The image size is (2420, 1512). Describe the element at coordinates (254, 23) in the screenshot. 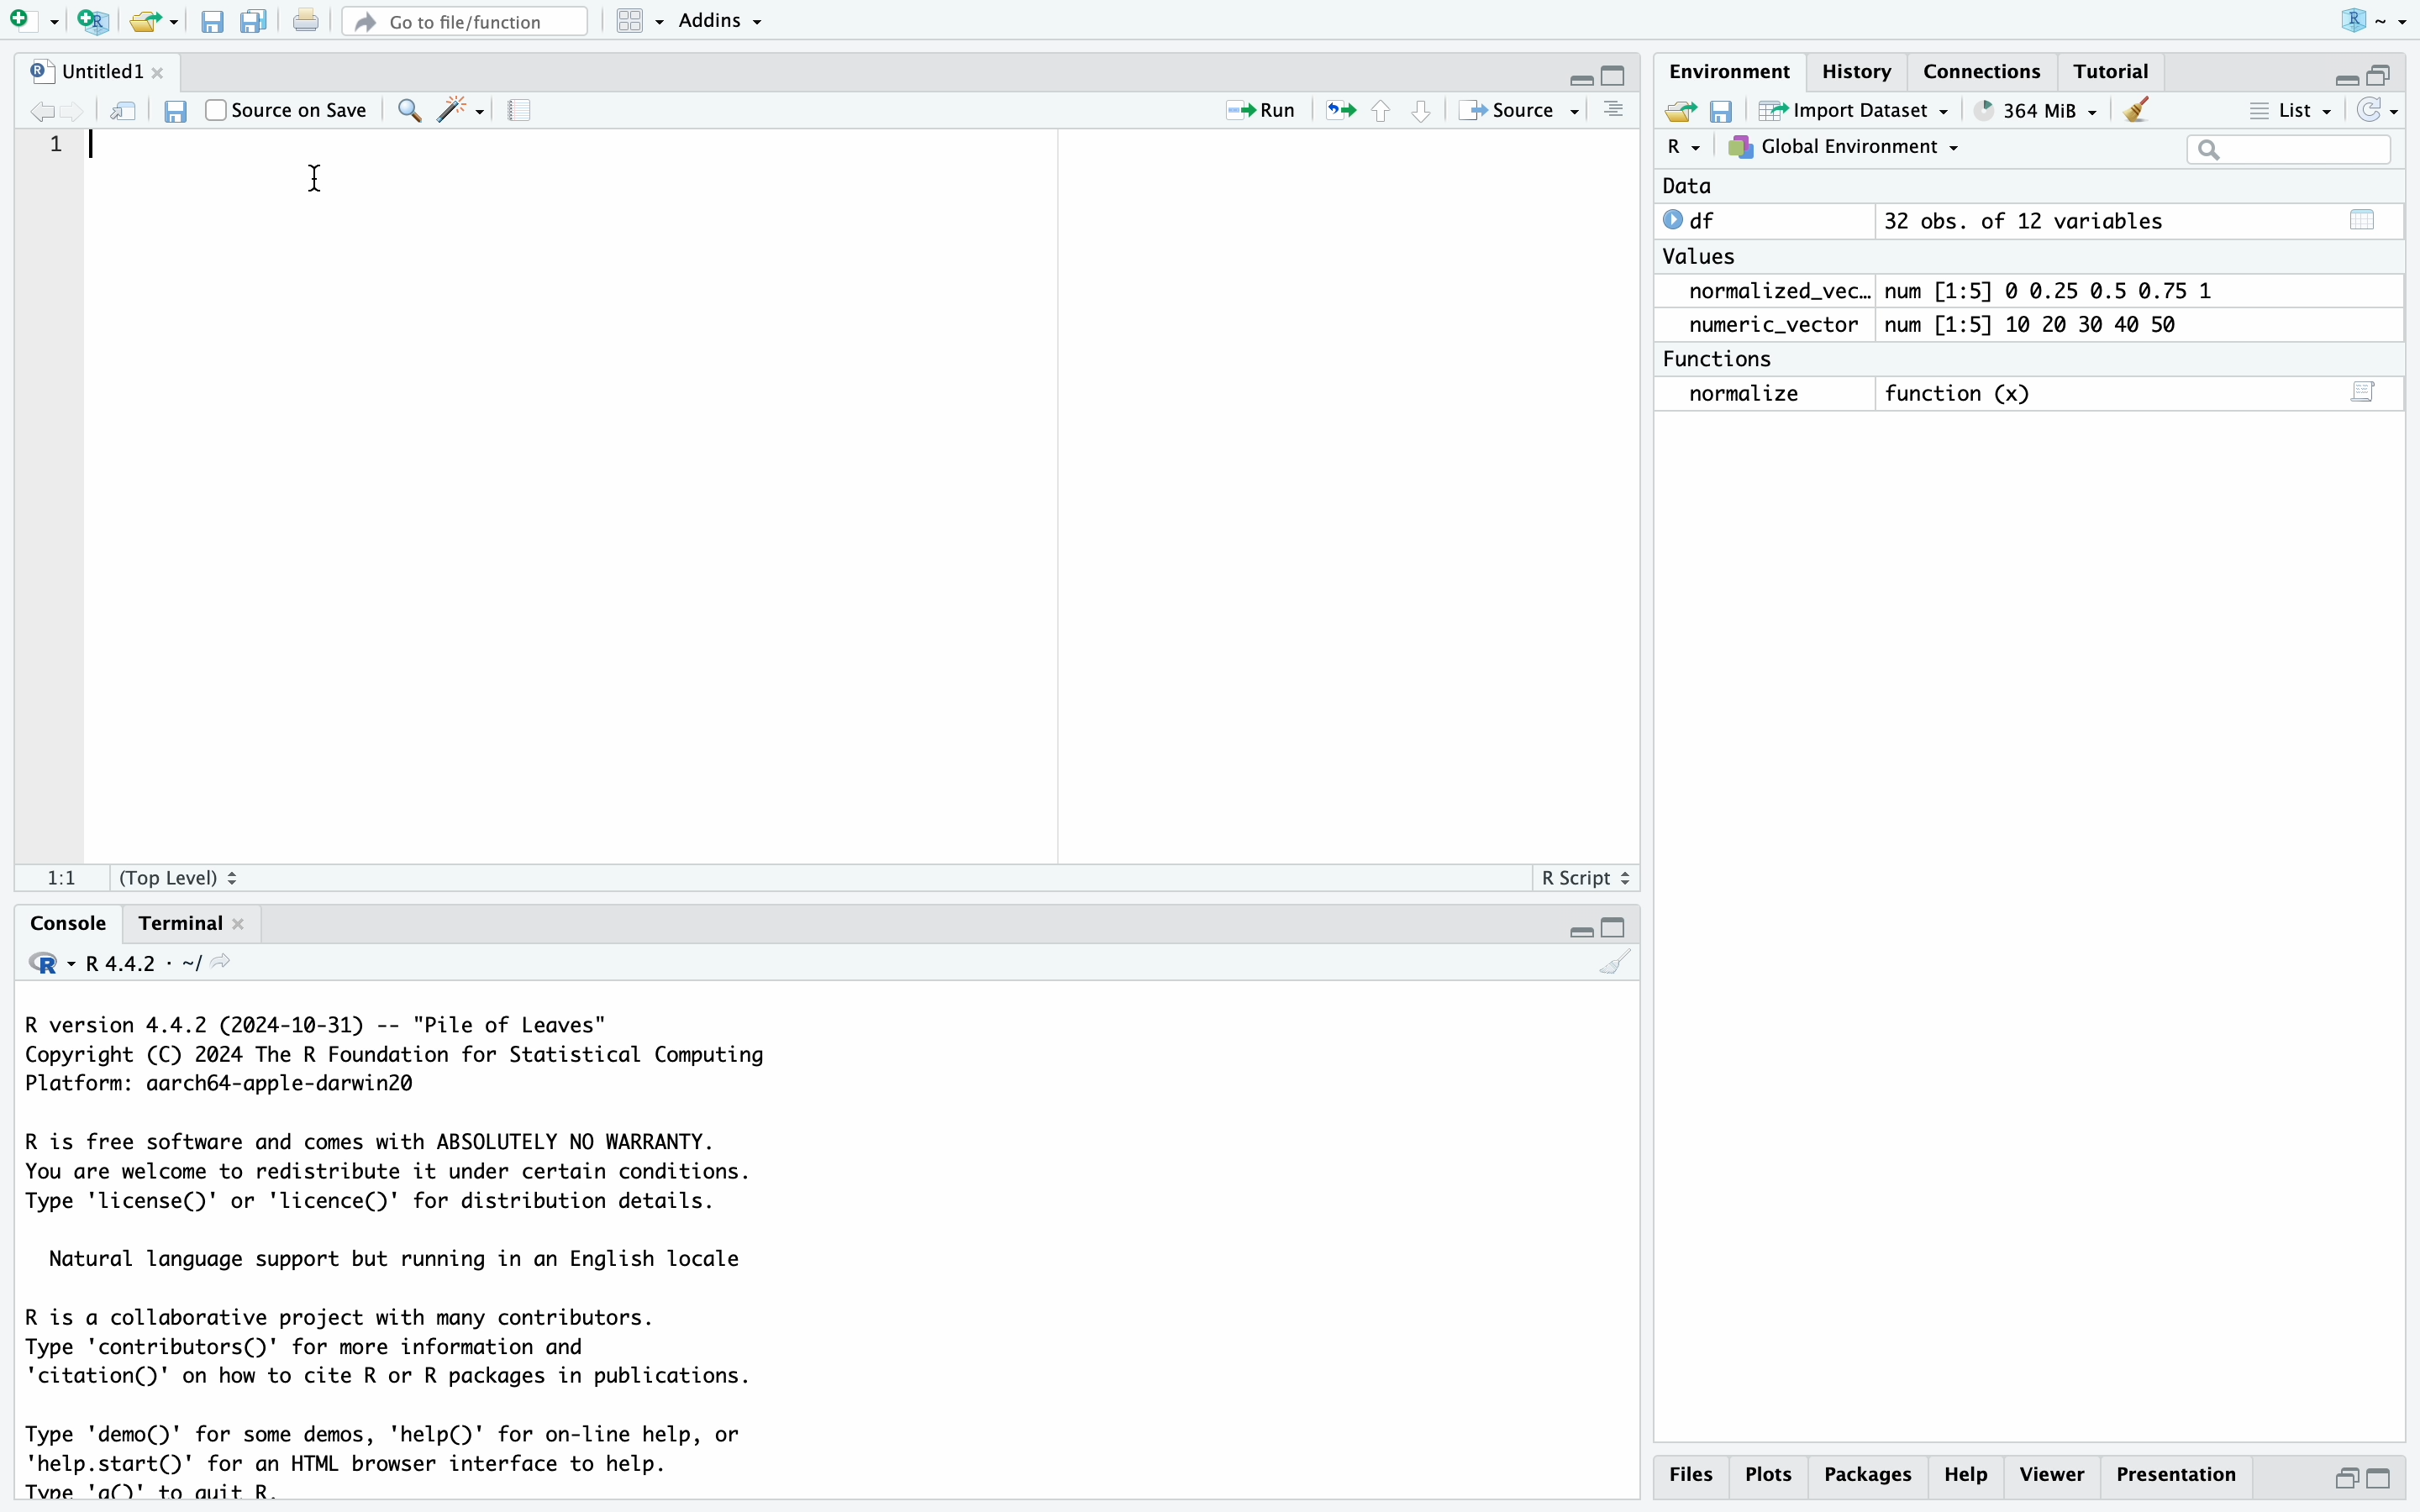

I see `Save As` at that location.